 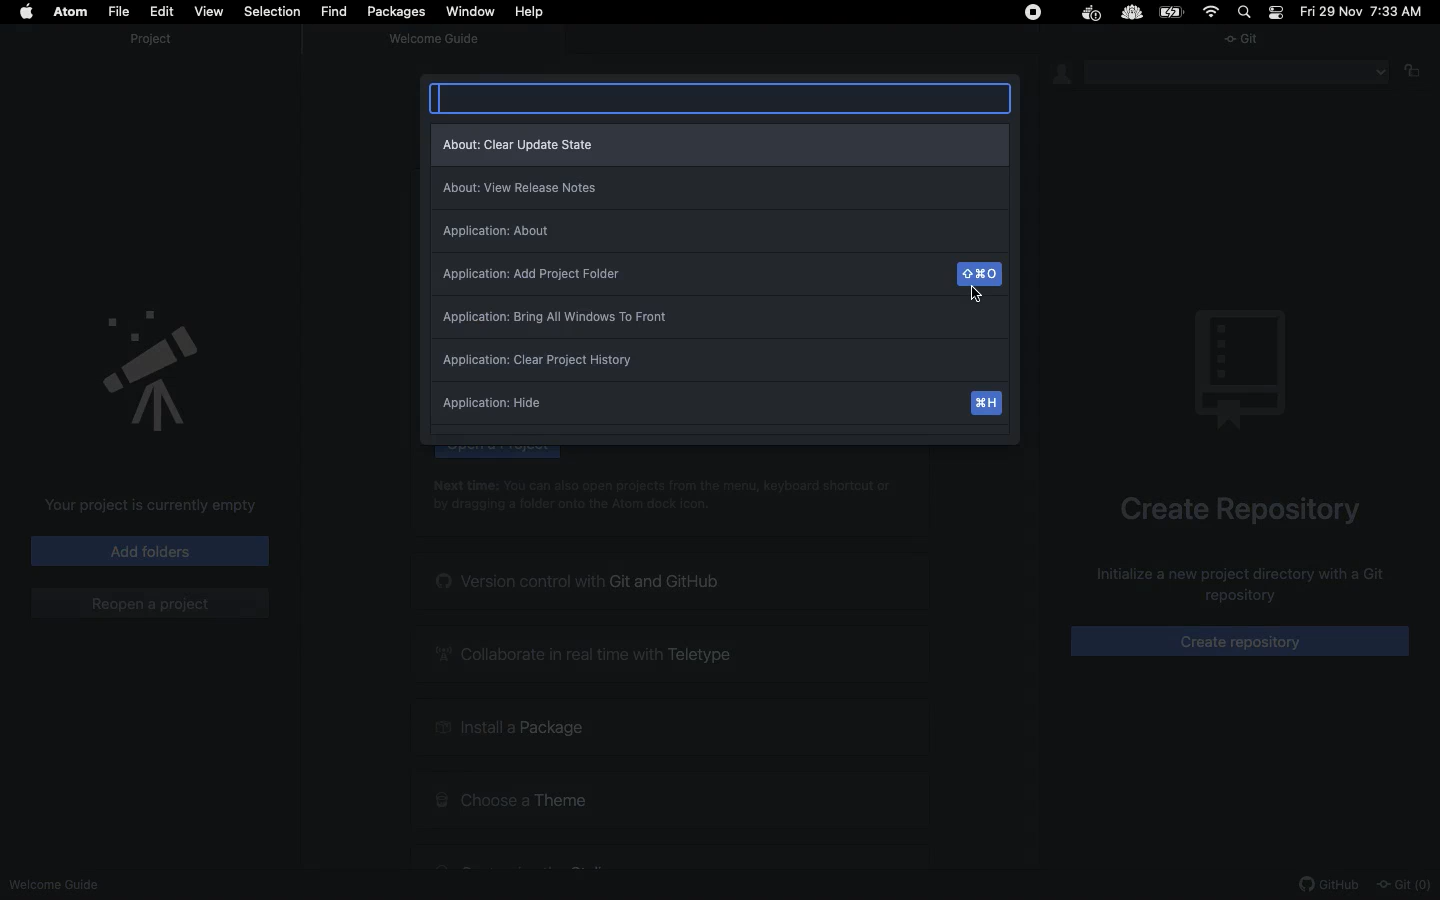 I want to click on Help, so click(x=529, y=12).